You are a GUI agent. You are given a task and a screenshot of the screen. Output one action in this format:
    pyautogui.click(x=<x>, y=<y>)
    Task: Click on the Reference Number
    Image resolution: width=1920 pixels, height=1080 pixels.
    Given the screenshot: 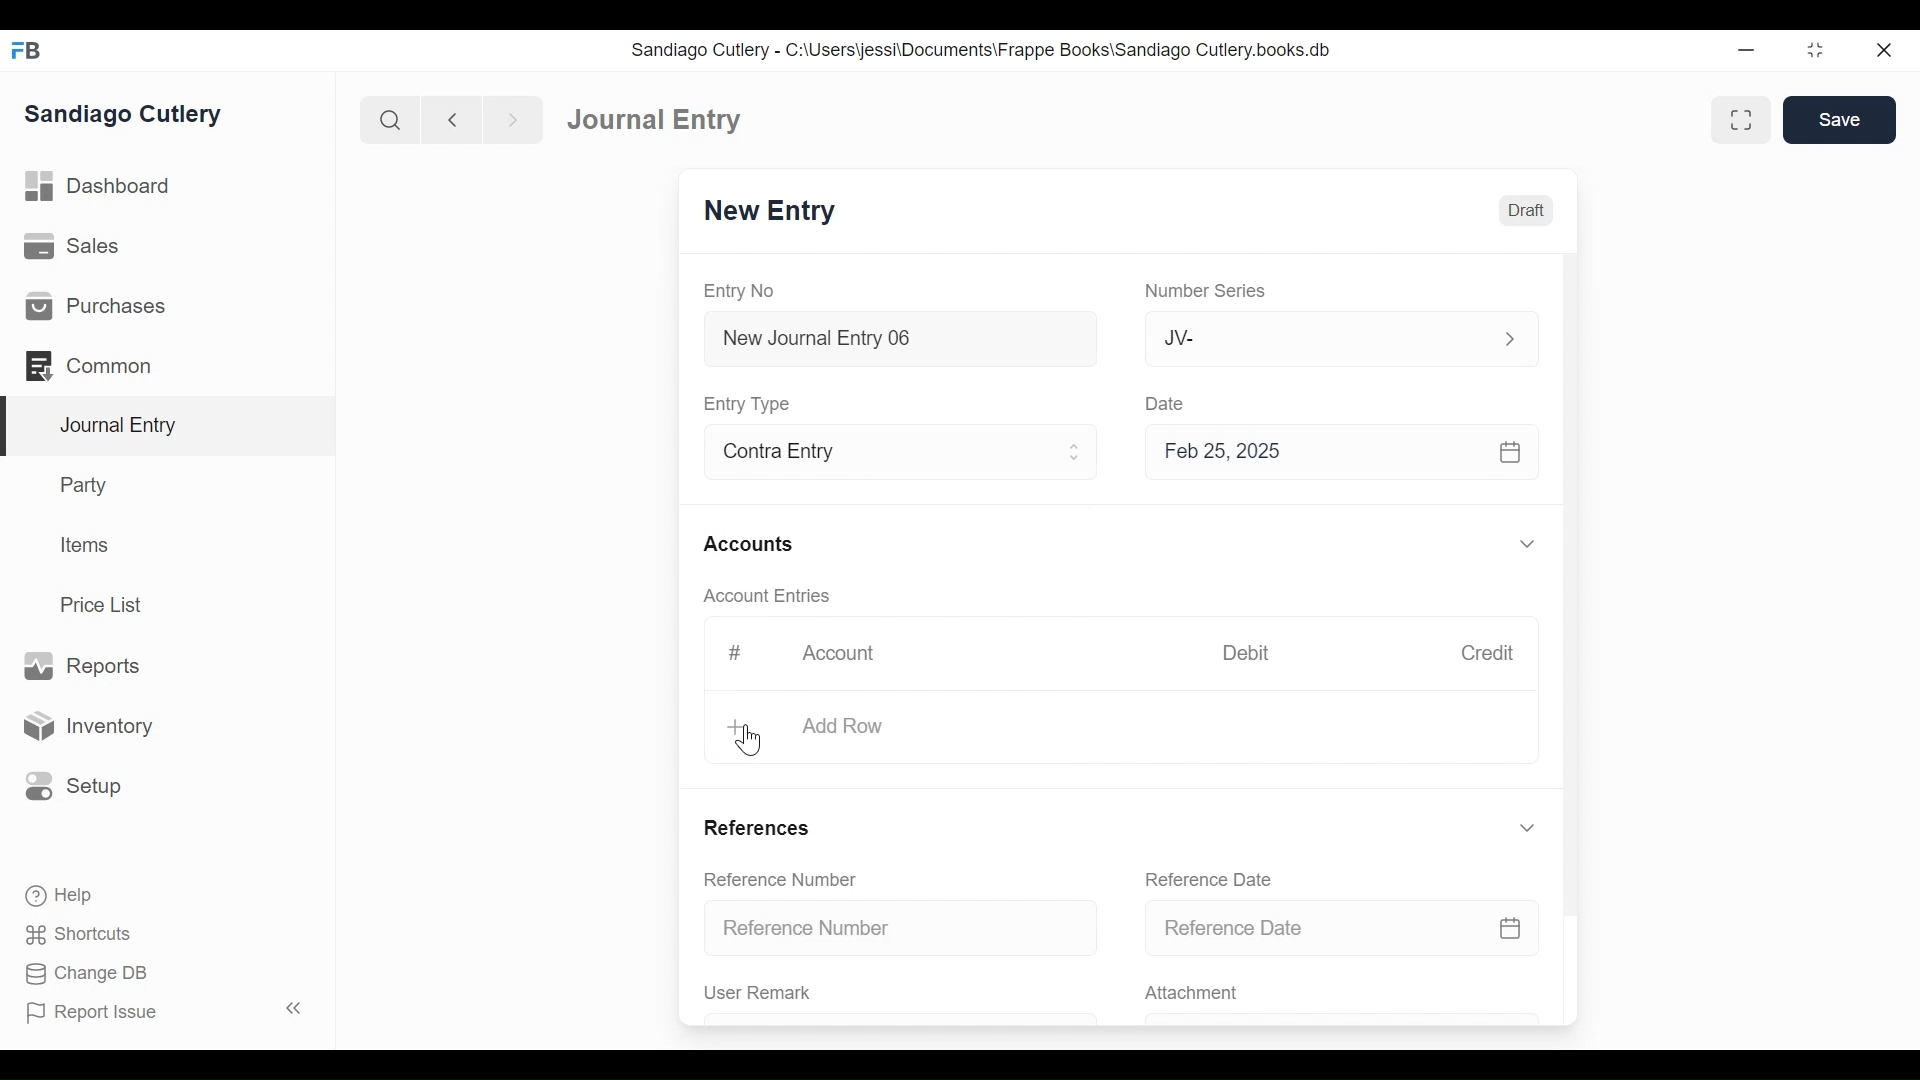 What is the action you would take?
    pyautogui.click(x=902, y=926)
    